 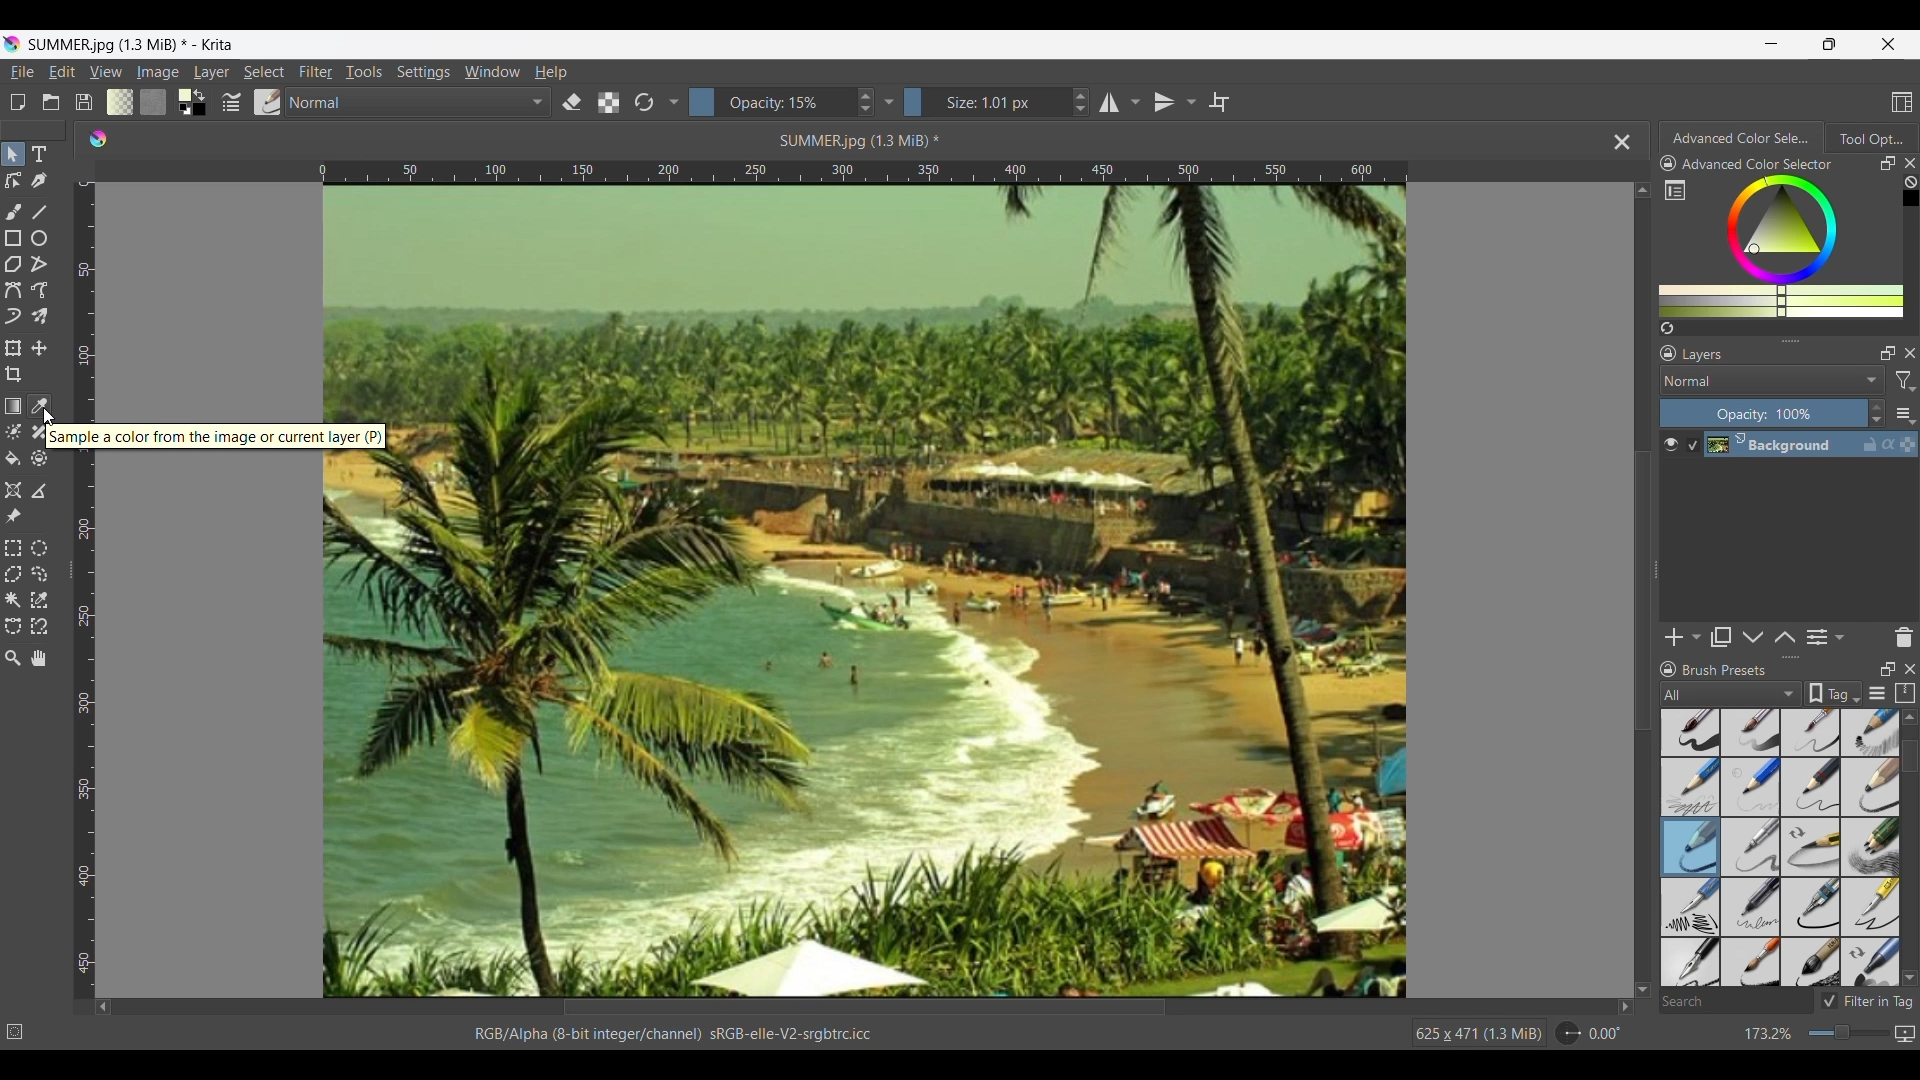 I want to click on Close tab, so click(x=1623, y=142).